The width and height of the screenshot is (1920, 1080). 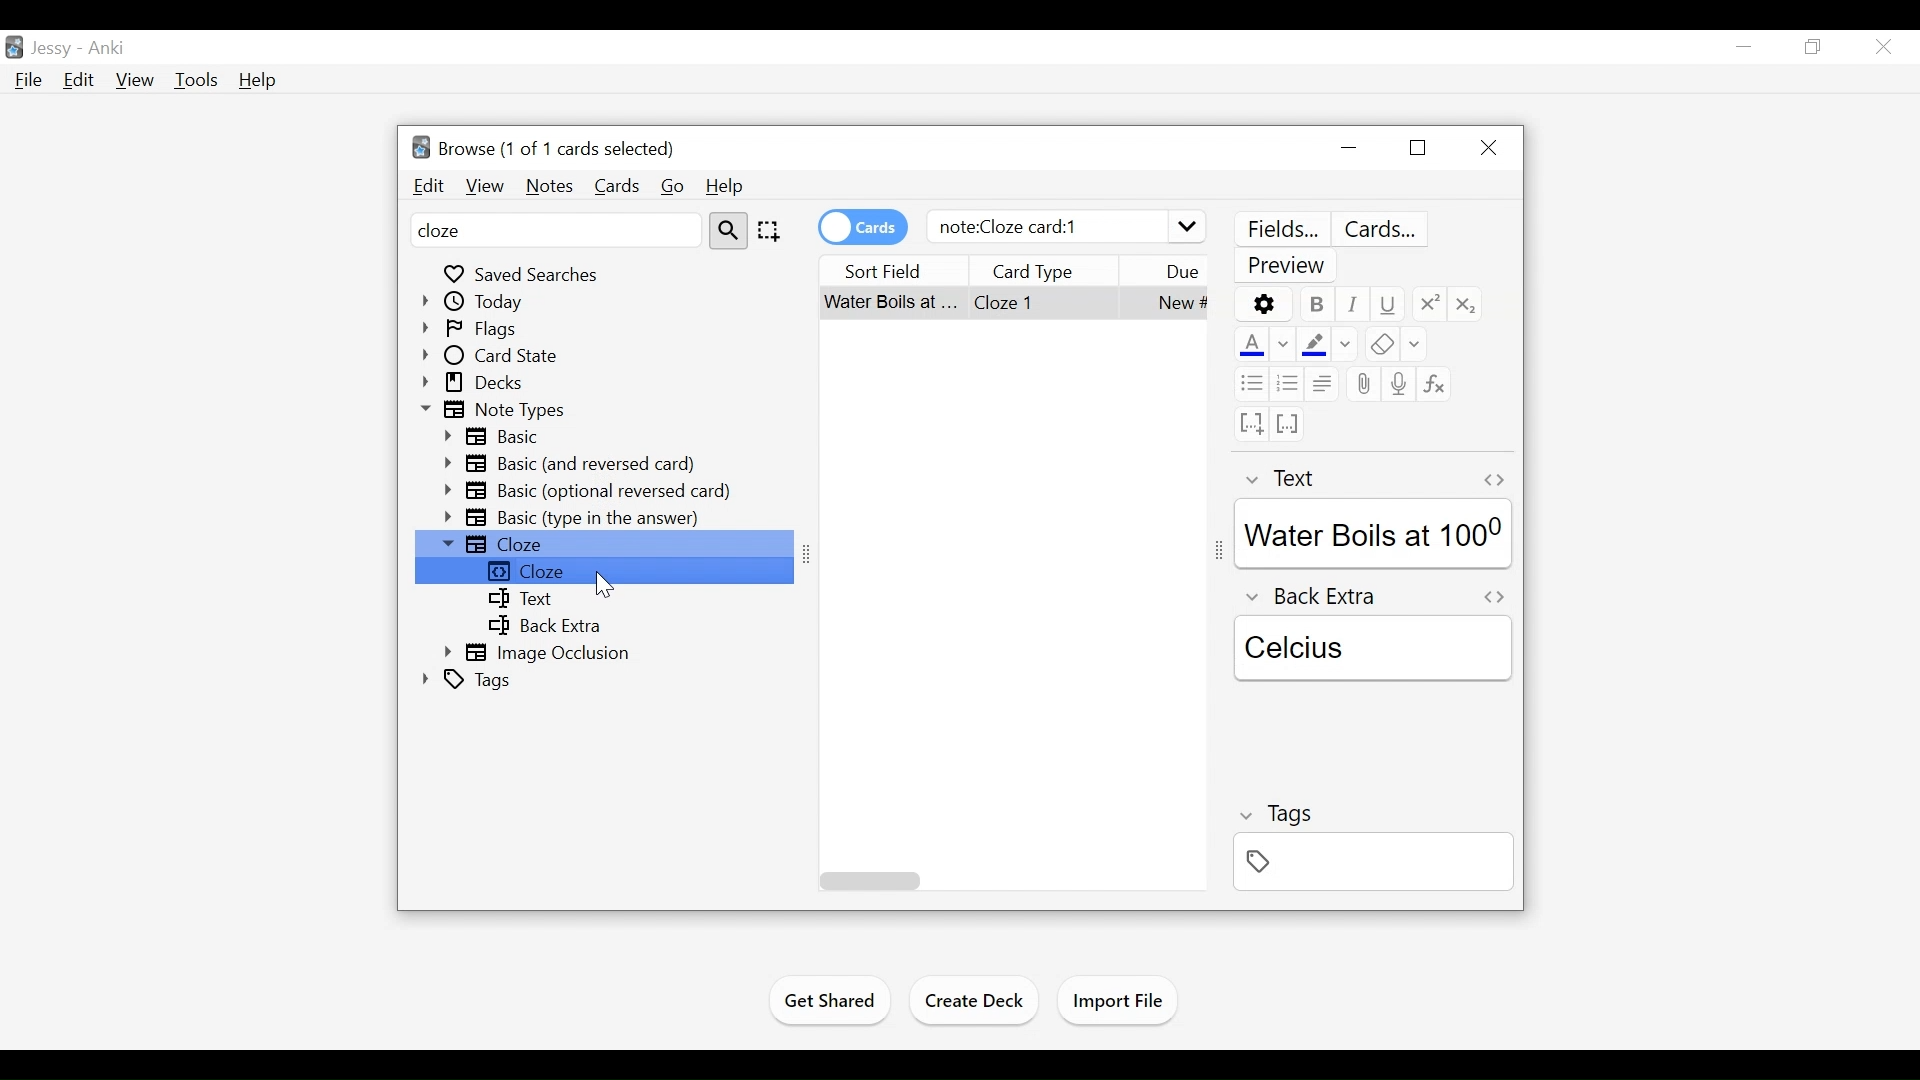 I want to click on Cloze deletion (new card, so click(x=1252, y=424).